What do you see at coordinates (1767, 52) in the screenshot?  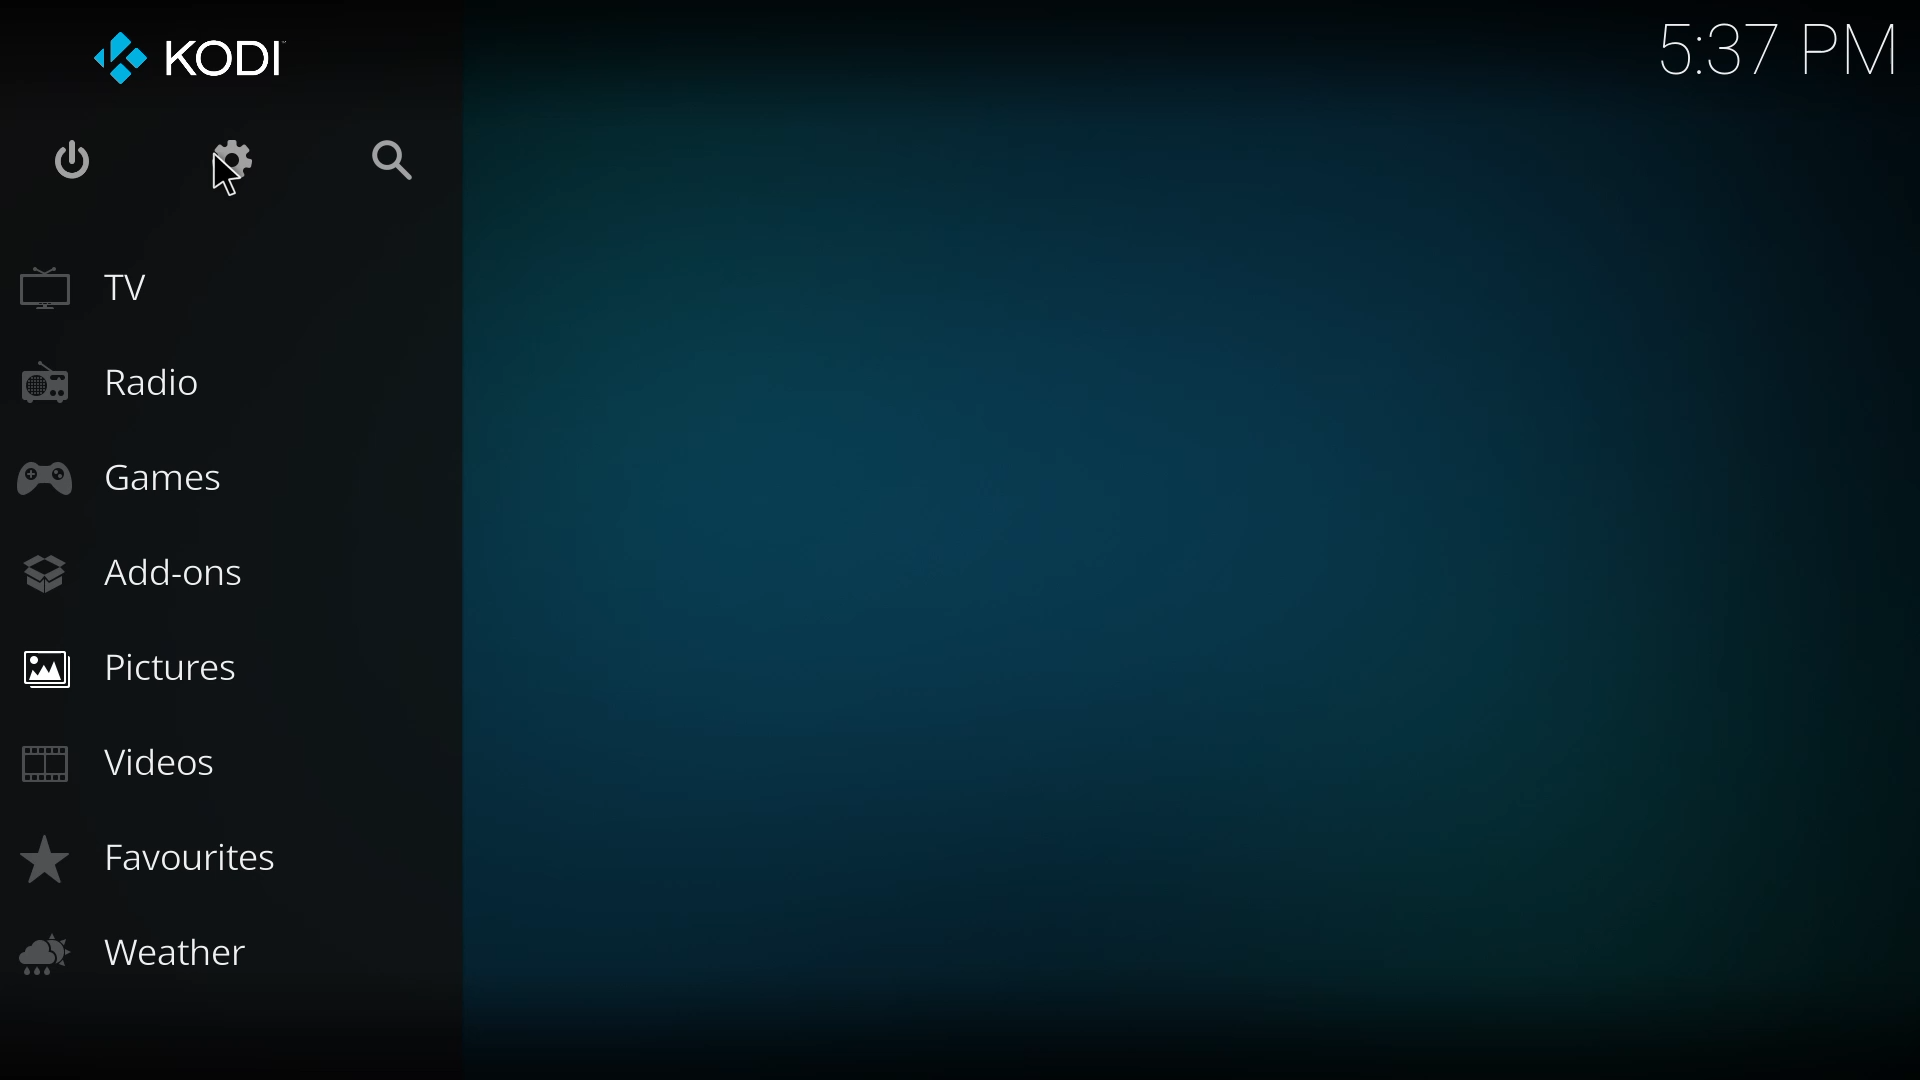 I see `5:37 PM` at bounding box center [1767, 52].